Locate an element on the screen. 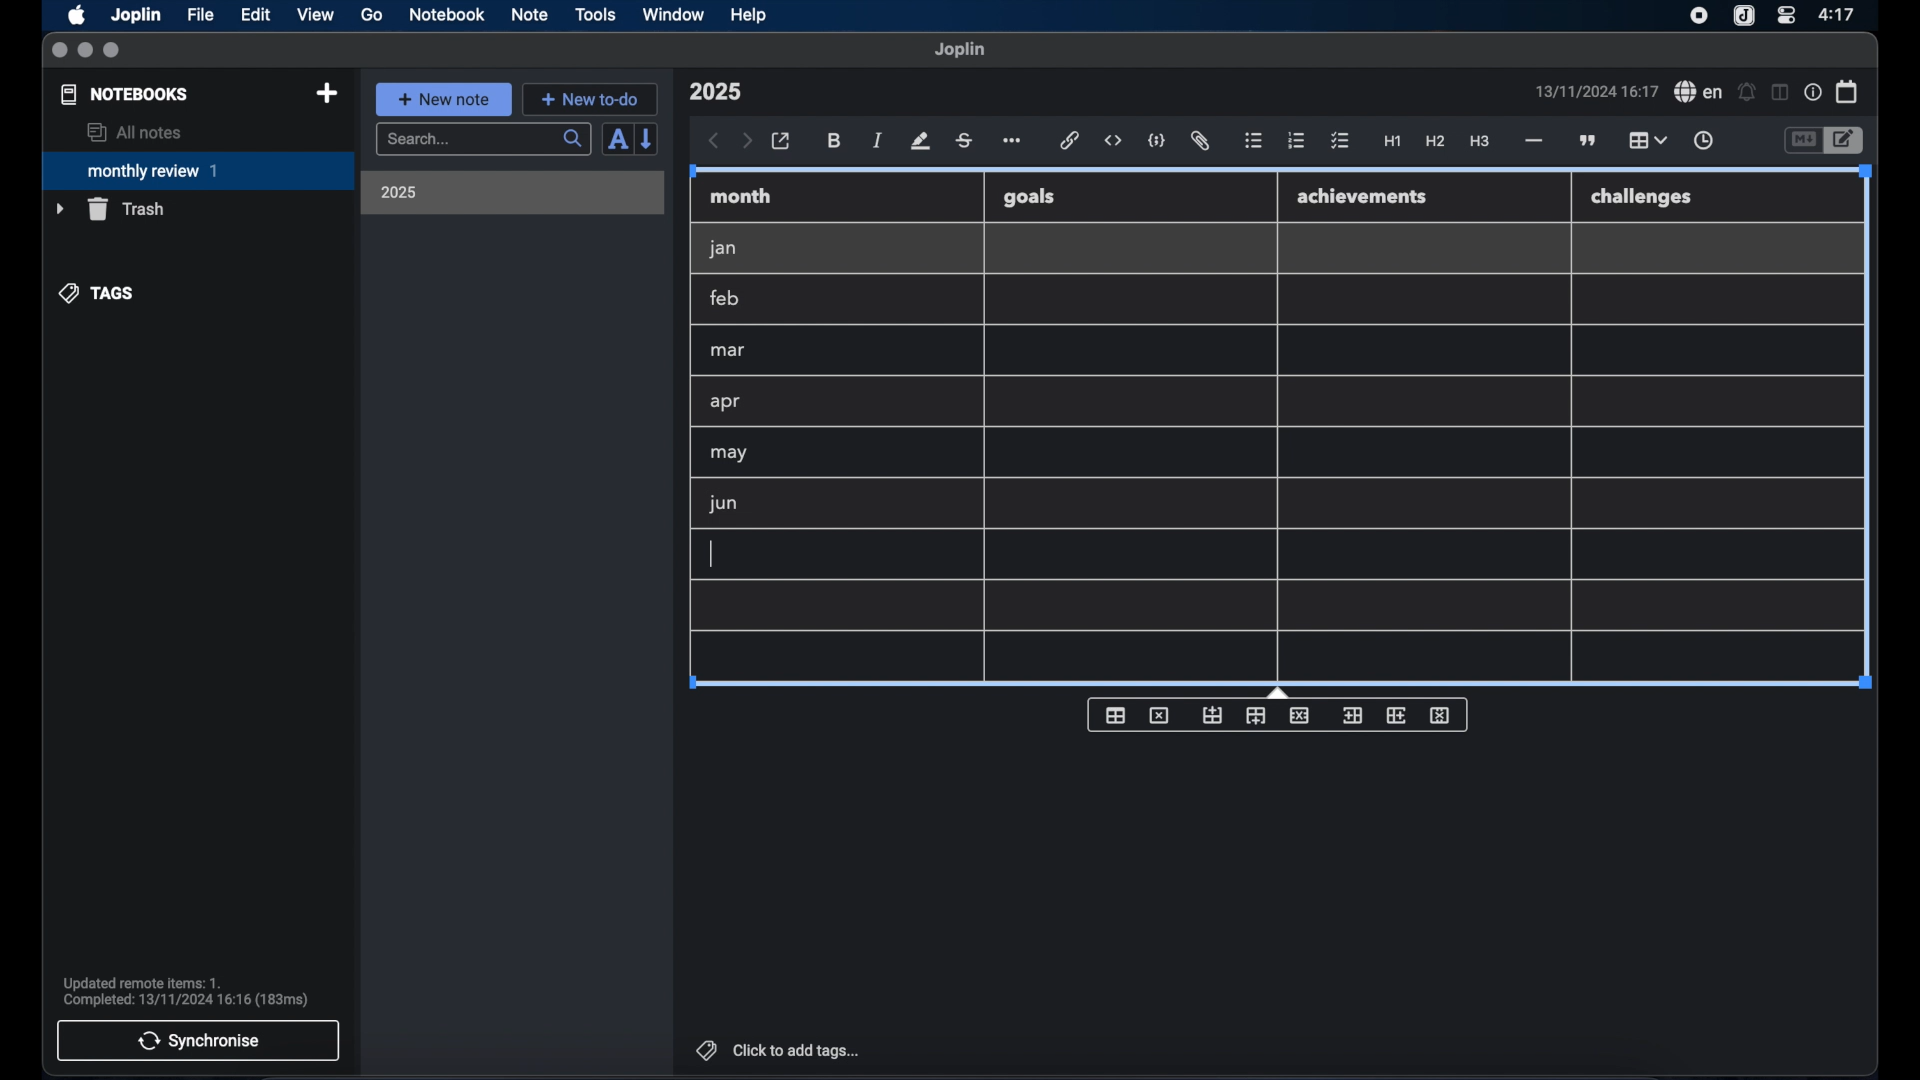 This screenshot has width=1920, height=1080. go is located at coordinates (372, 14).